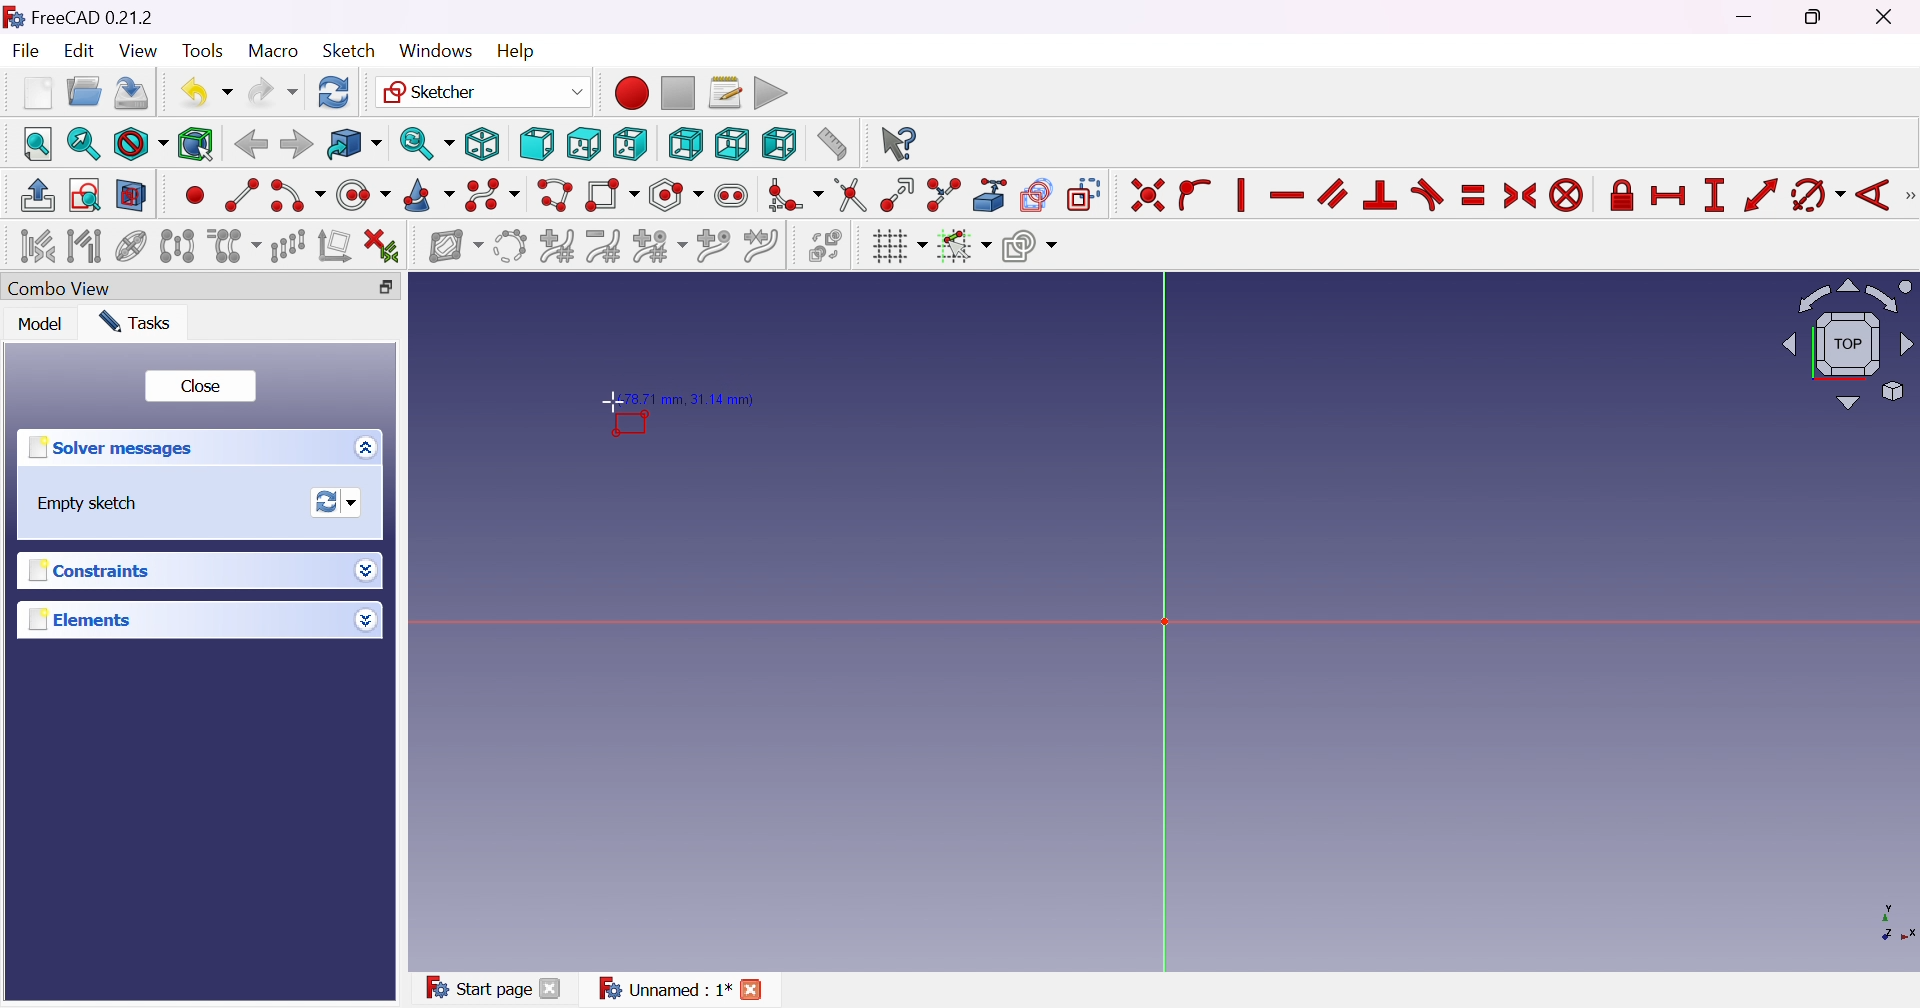  I want to click on Create polyline, so click(556, 195).